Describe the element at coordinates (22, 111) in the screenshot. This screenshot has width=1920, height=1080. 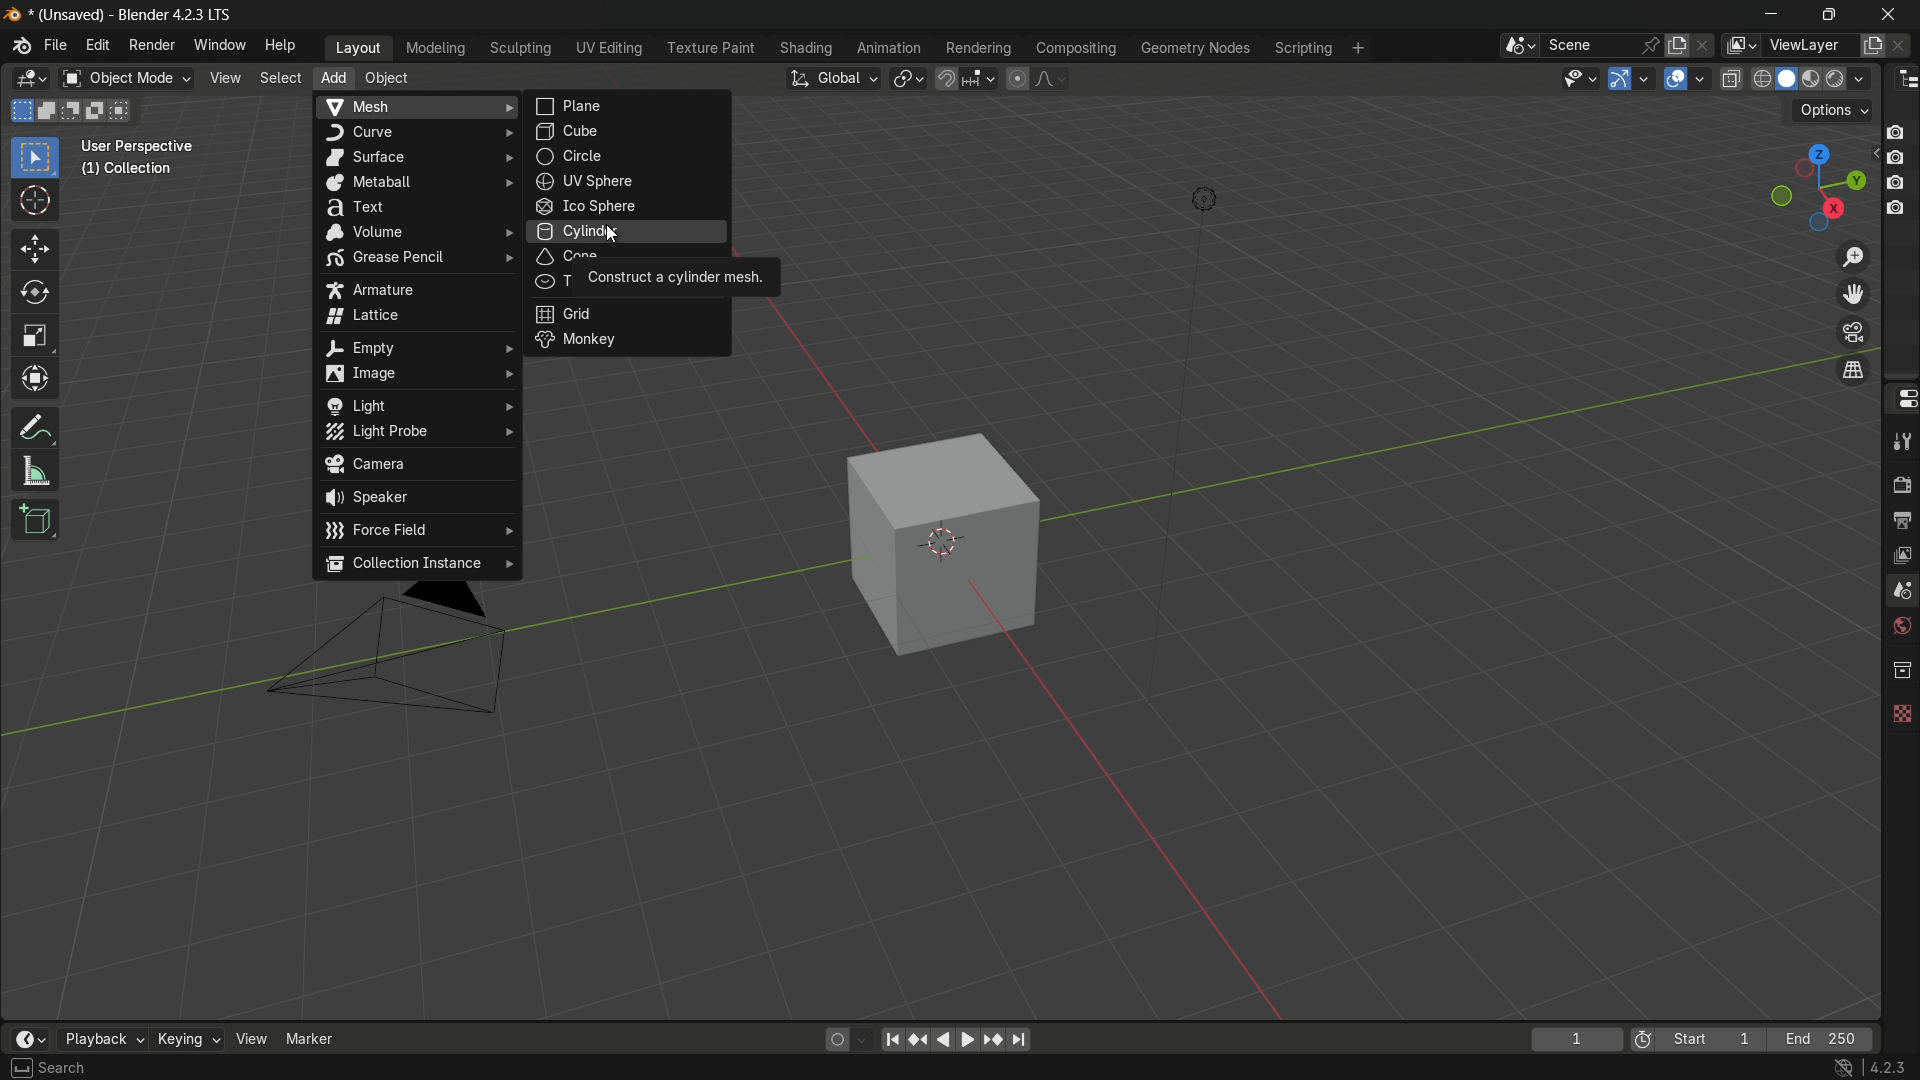
I see `new selection` at that location.